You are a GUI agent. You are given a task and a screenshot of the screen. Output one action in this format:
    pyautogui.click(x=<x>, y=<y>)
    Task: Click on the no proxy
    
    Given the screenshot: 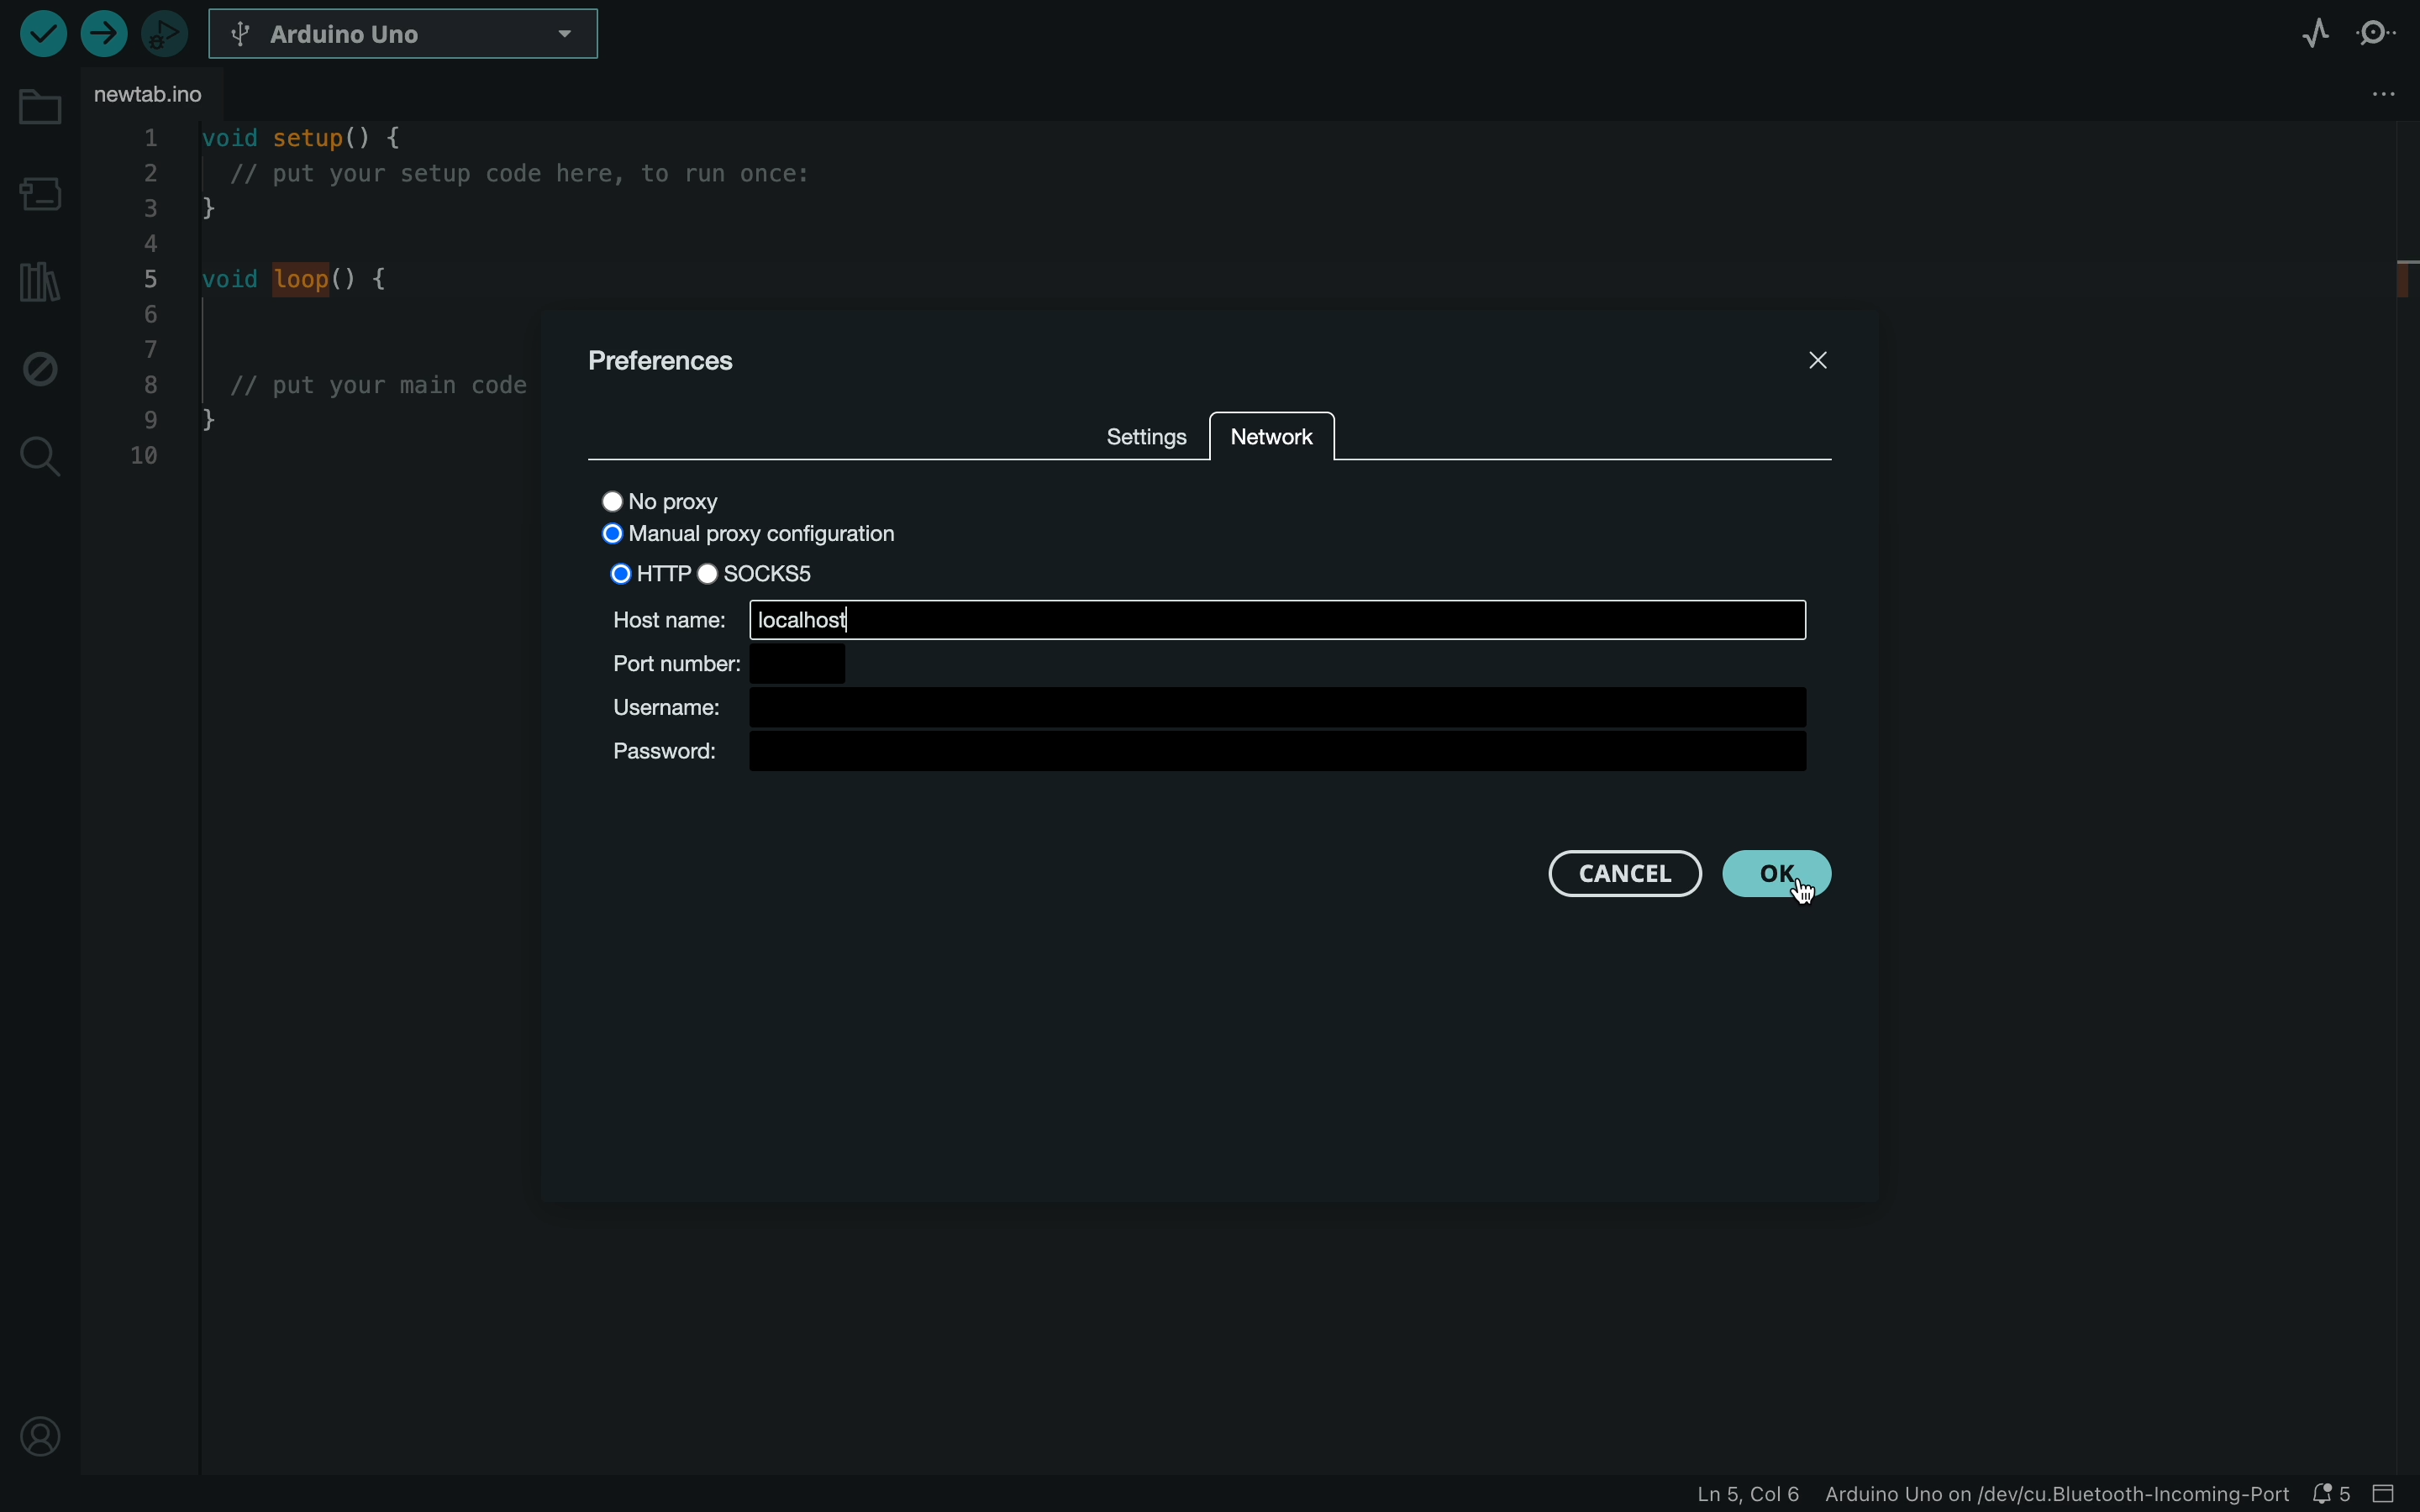 What is the action you would take?
    pyautogui.click(x=708, y=497)
    